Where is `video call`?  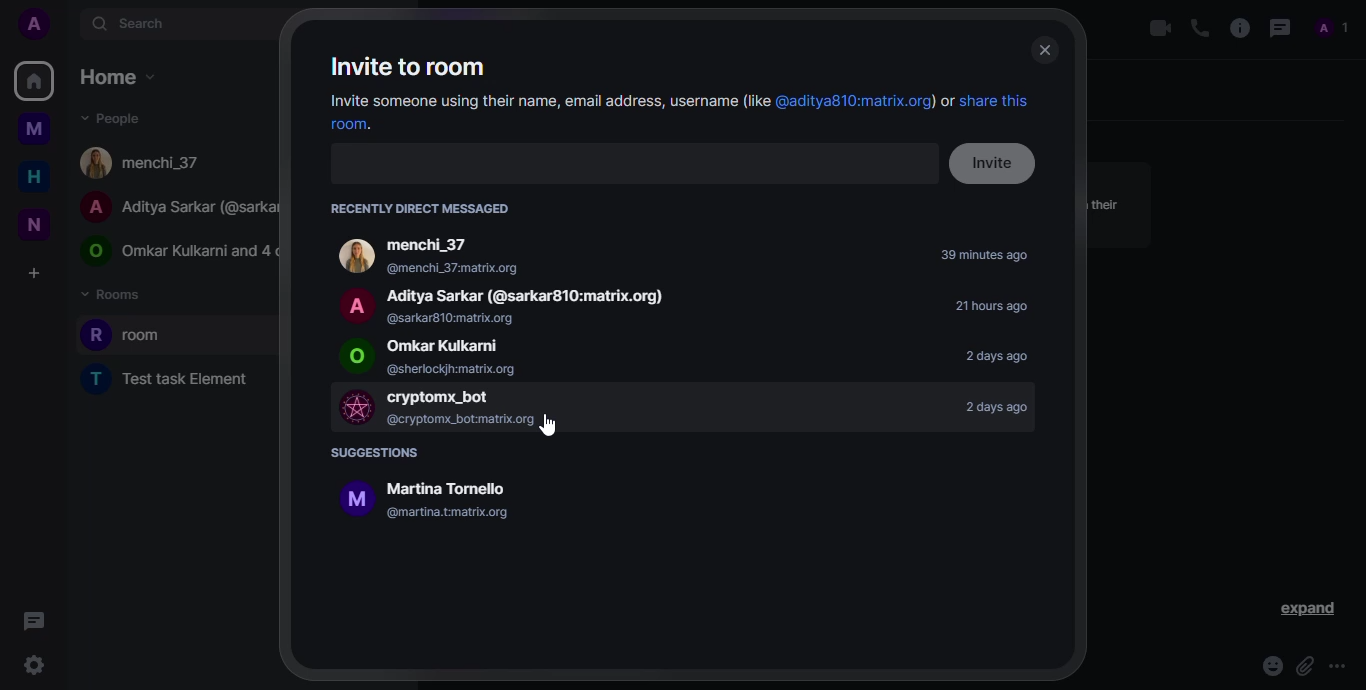
video call is located at coordinates (1157, 28).